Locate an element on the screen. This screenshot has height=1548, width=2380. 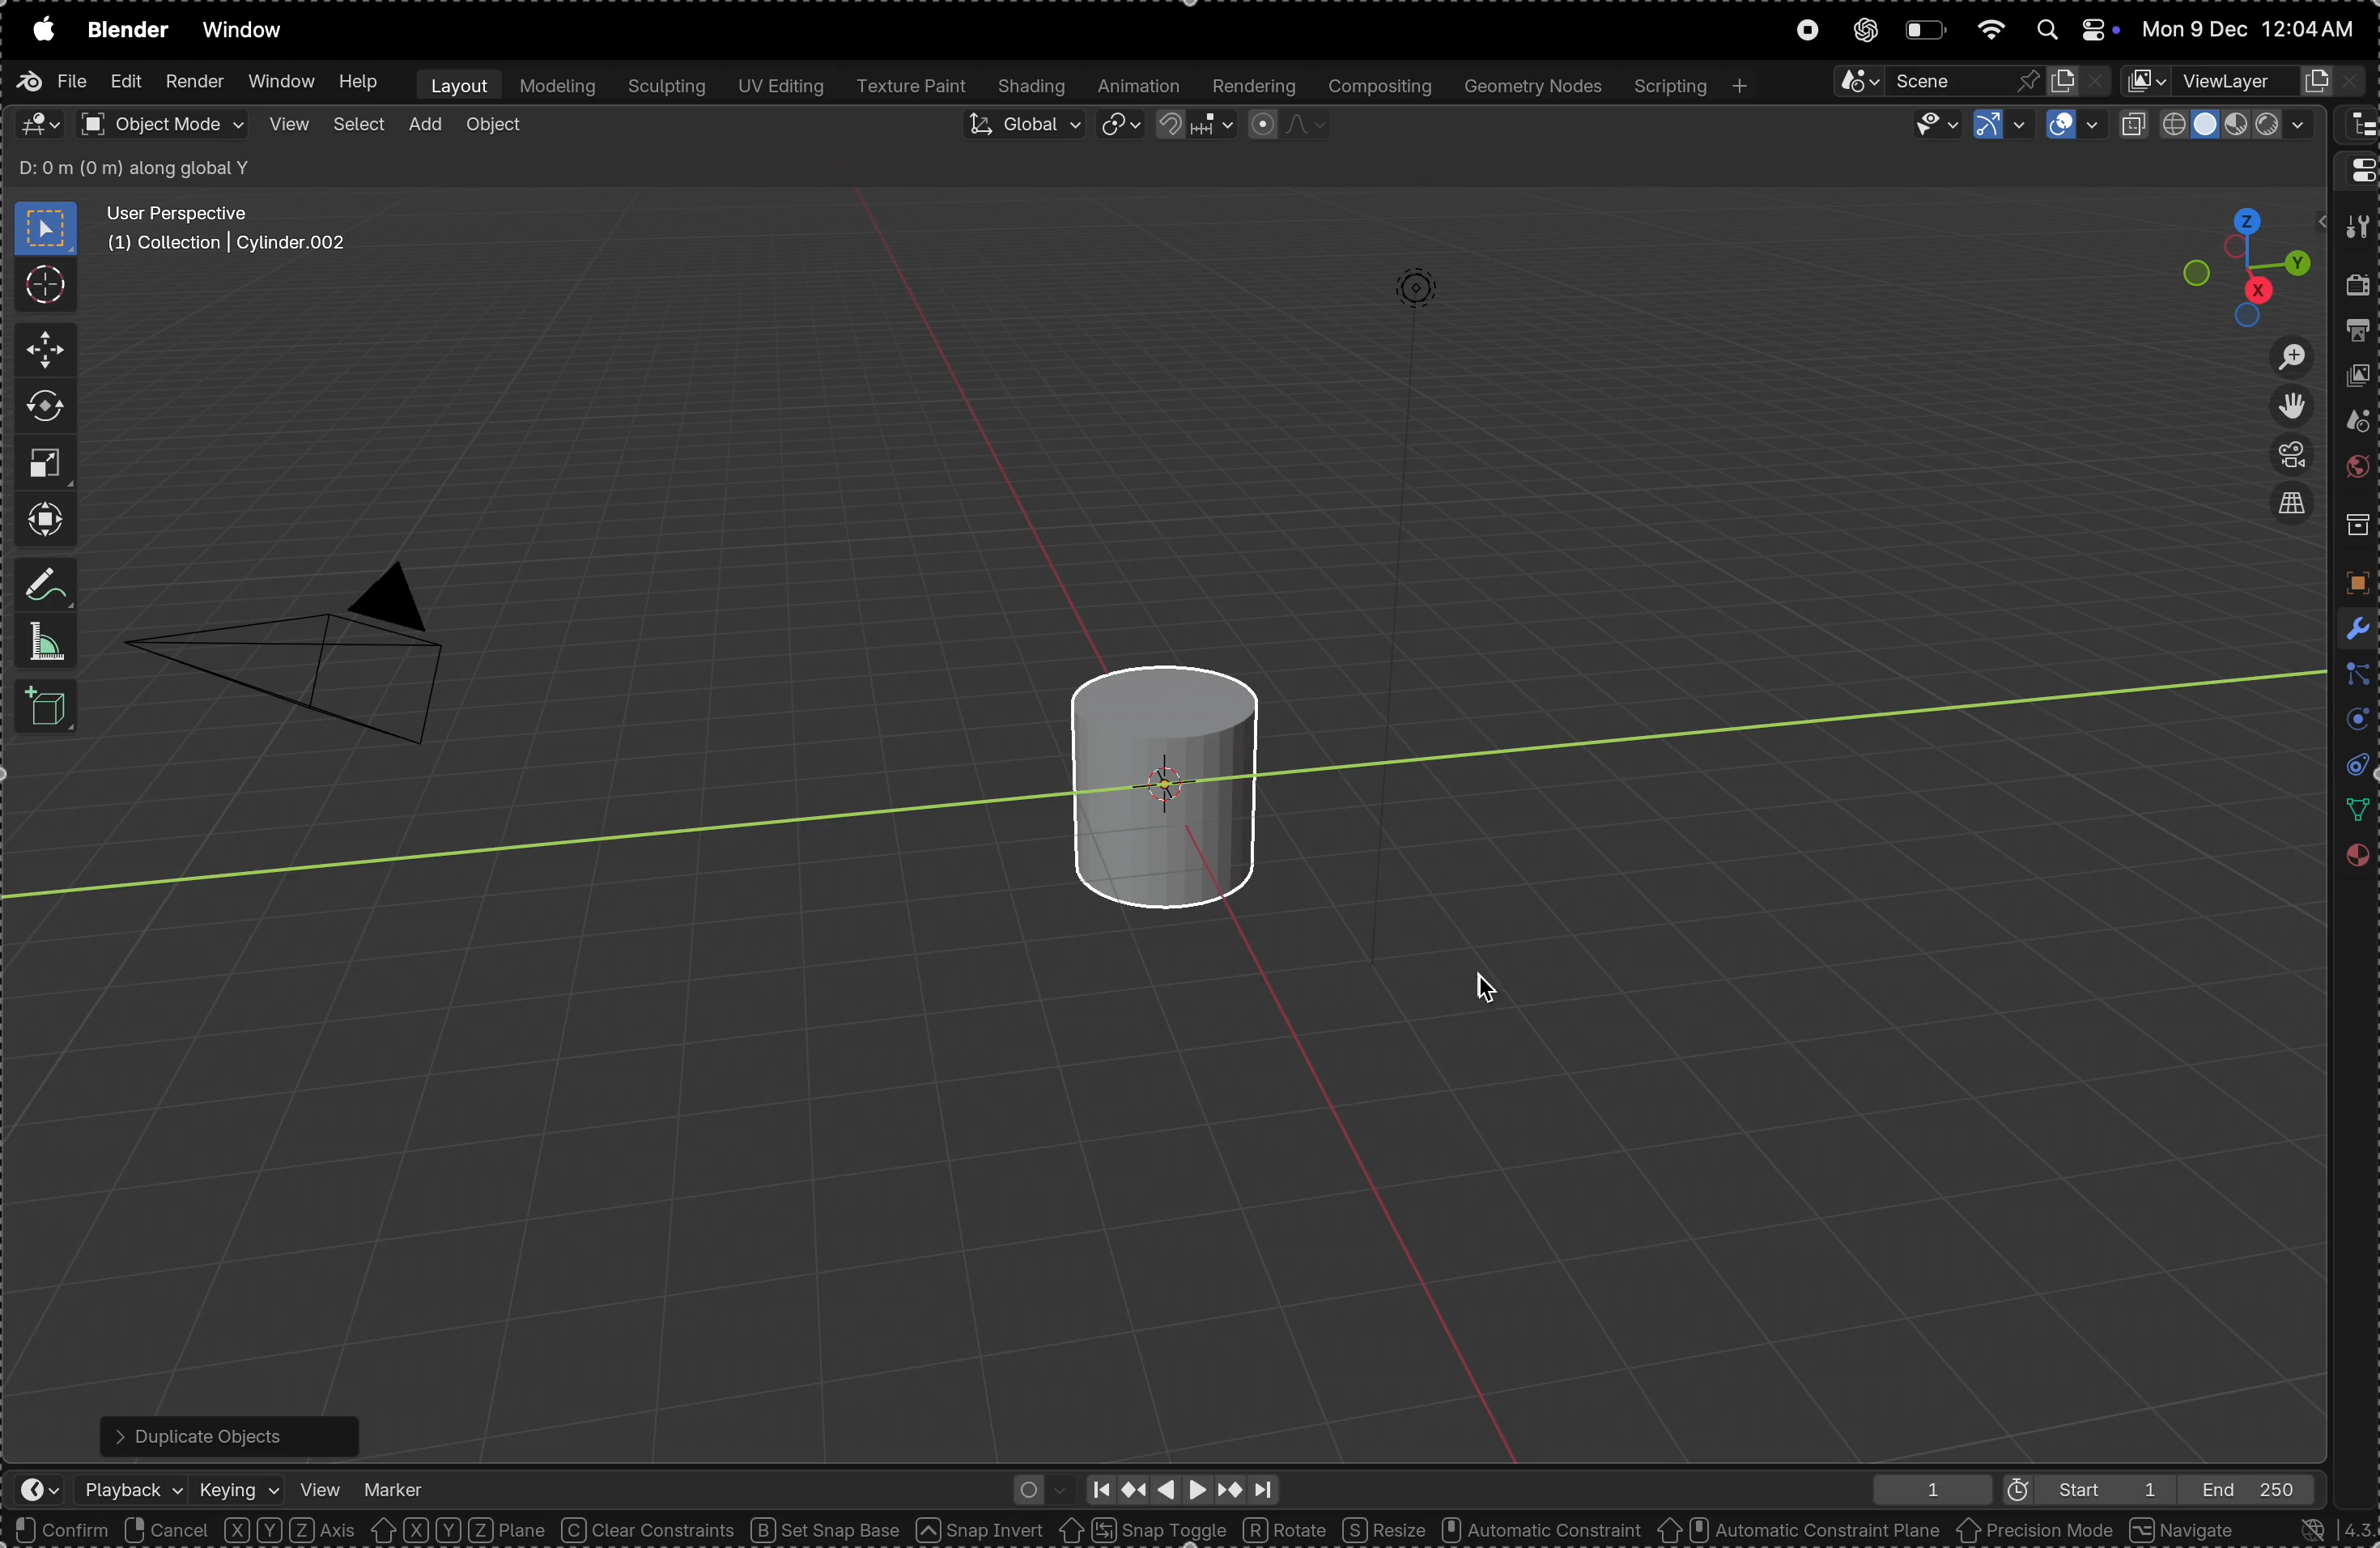
Pan view is located at coordinates (239, 1530).